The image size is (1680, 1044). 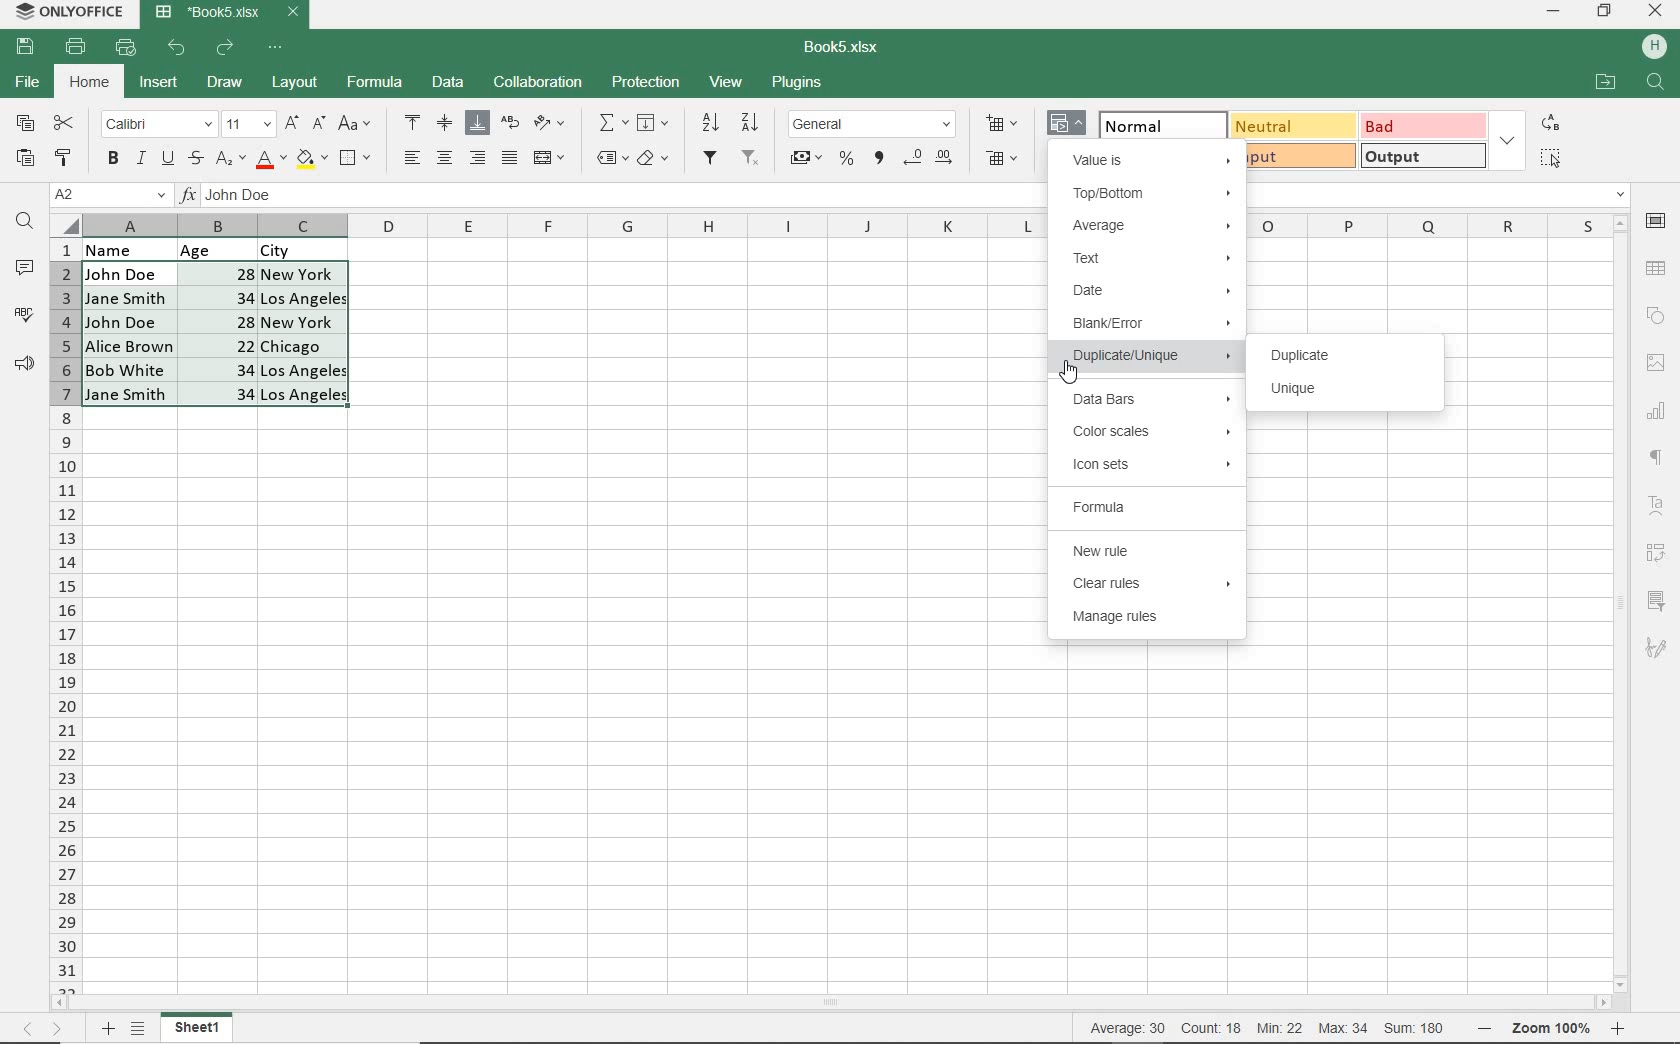 What do you see at coordinates (1152, 195) in the screenshot?
I see `TOP/BOTTOM` at bounding box center [1152, 195].